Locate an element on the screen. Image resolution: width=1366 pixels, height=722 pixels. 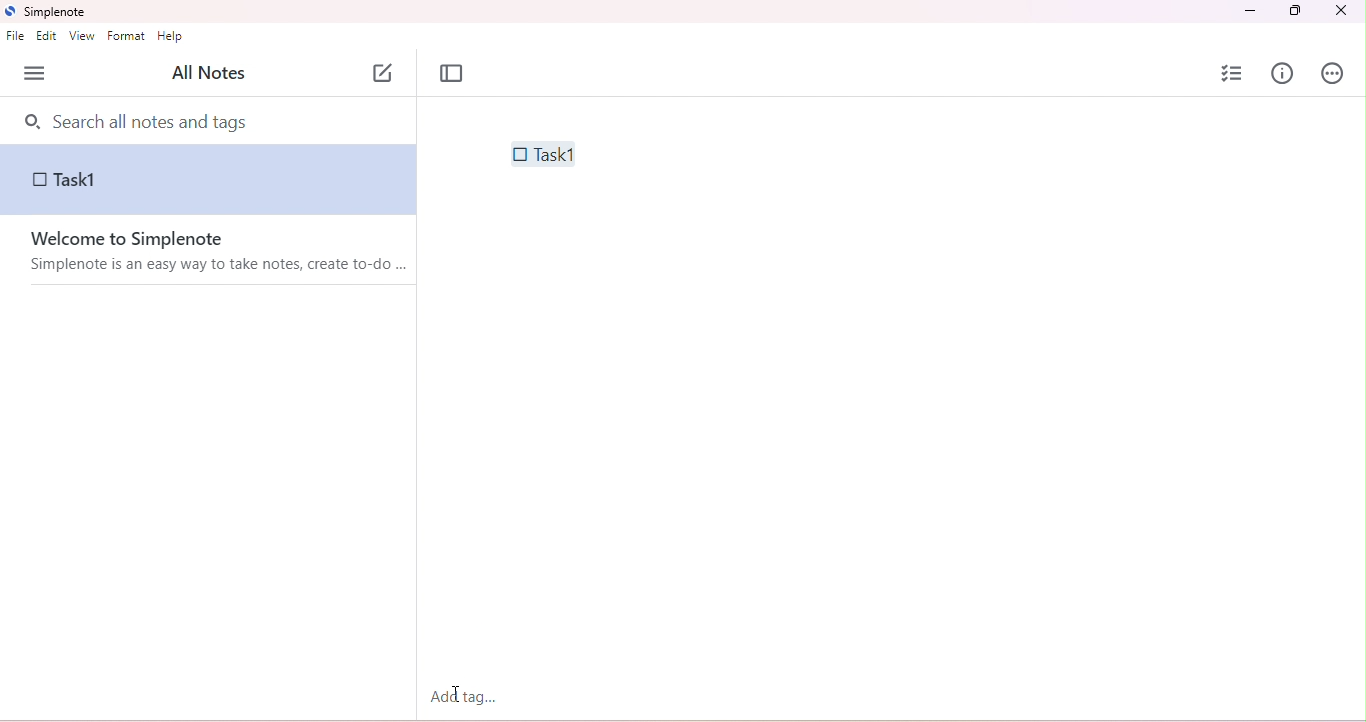
insert checklist is located at coordinates (1234, 73).